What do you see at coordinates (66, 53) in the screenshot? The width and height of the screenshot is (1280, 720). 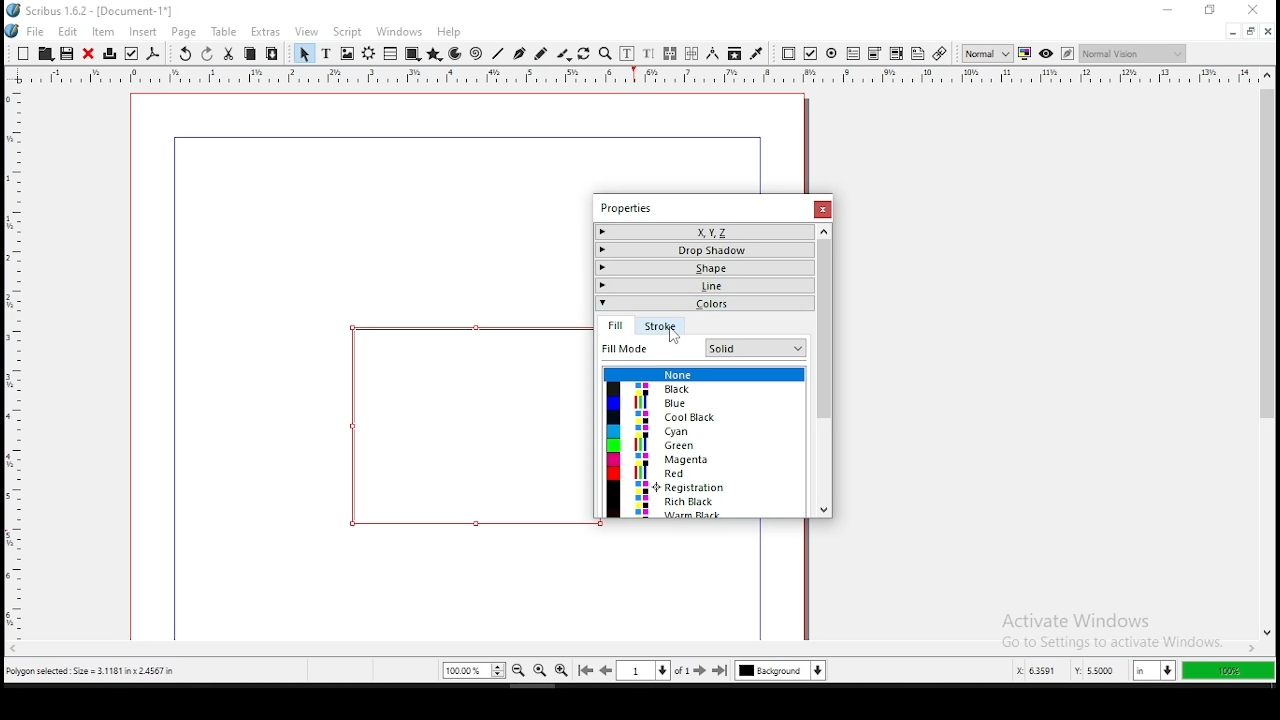 I see `save` at bounding box center [66, 53].